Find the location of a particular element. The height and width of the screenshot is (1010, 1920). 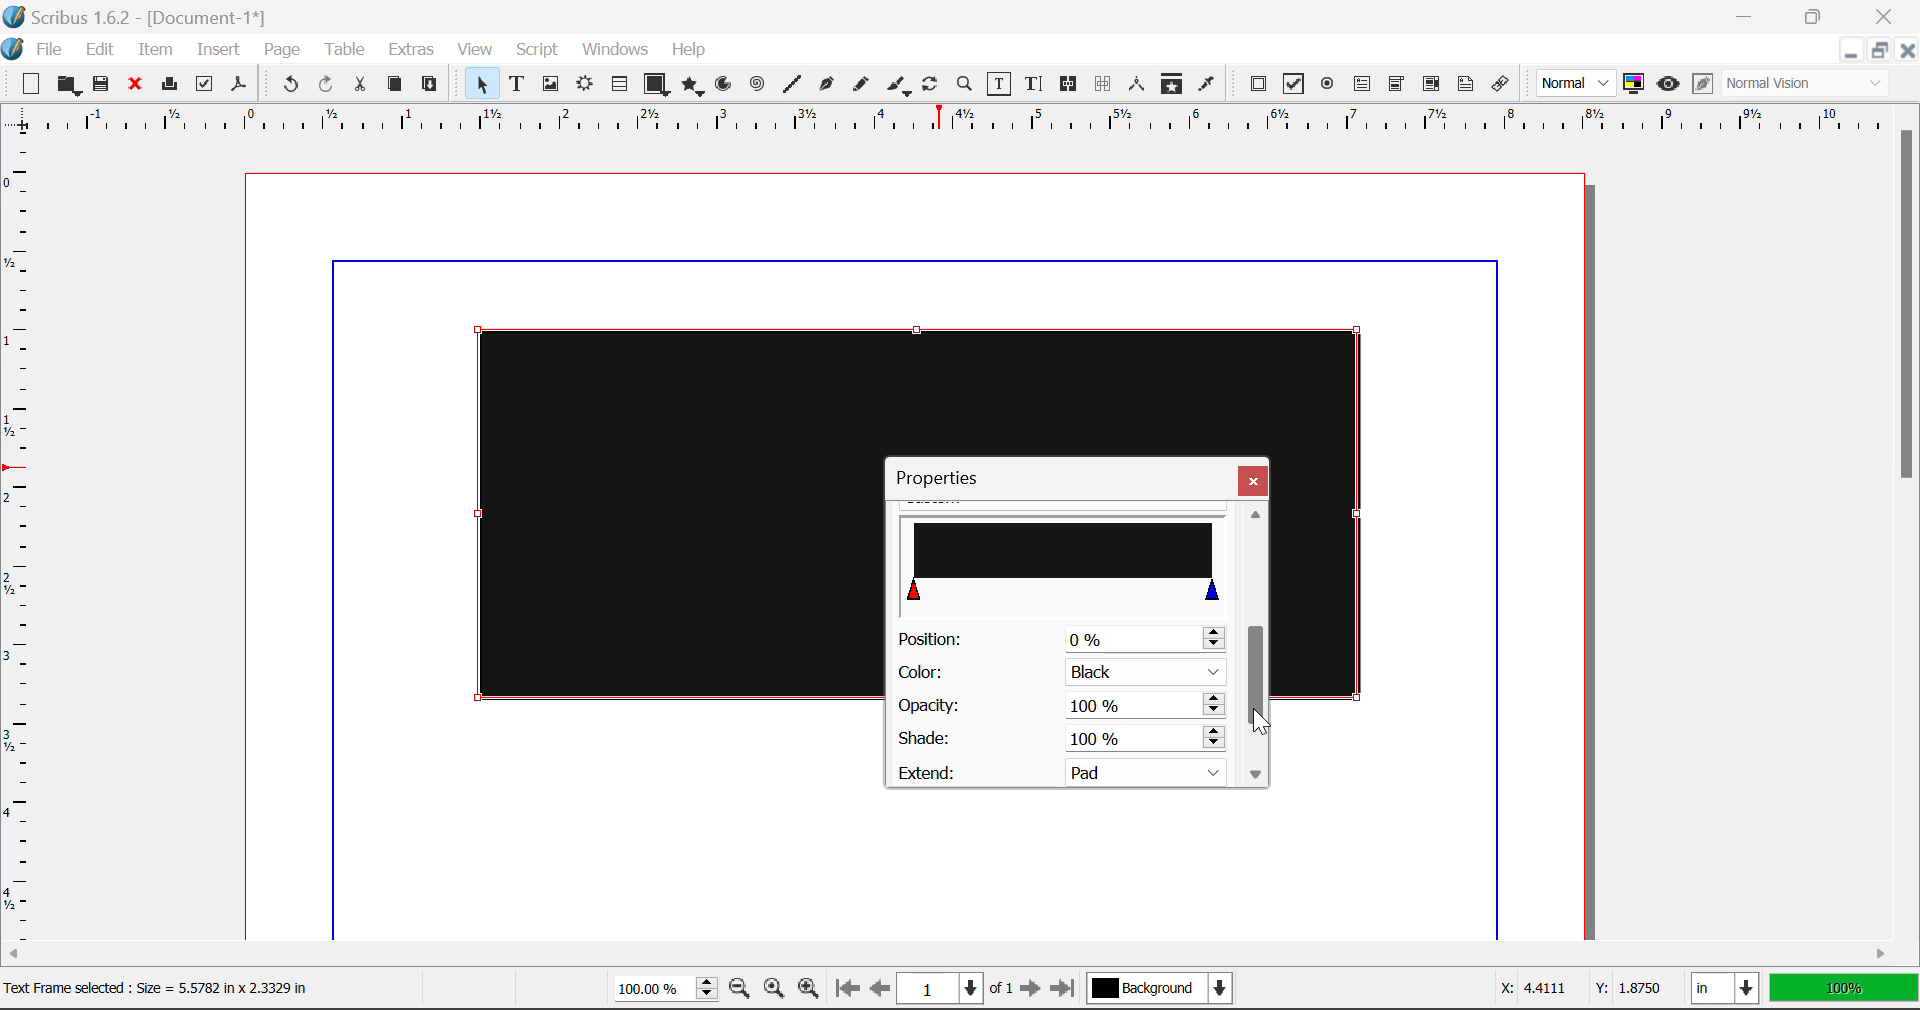

Save as Pdf is located at coordinates (239, 87).